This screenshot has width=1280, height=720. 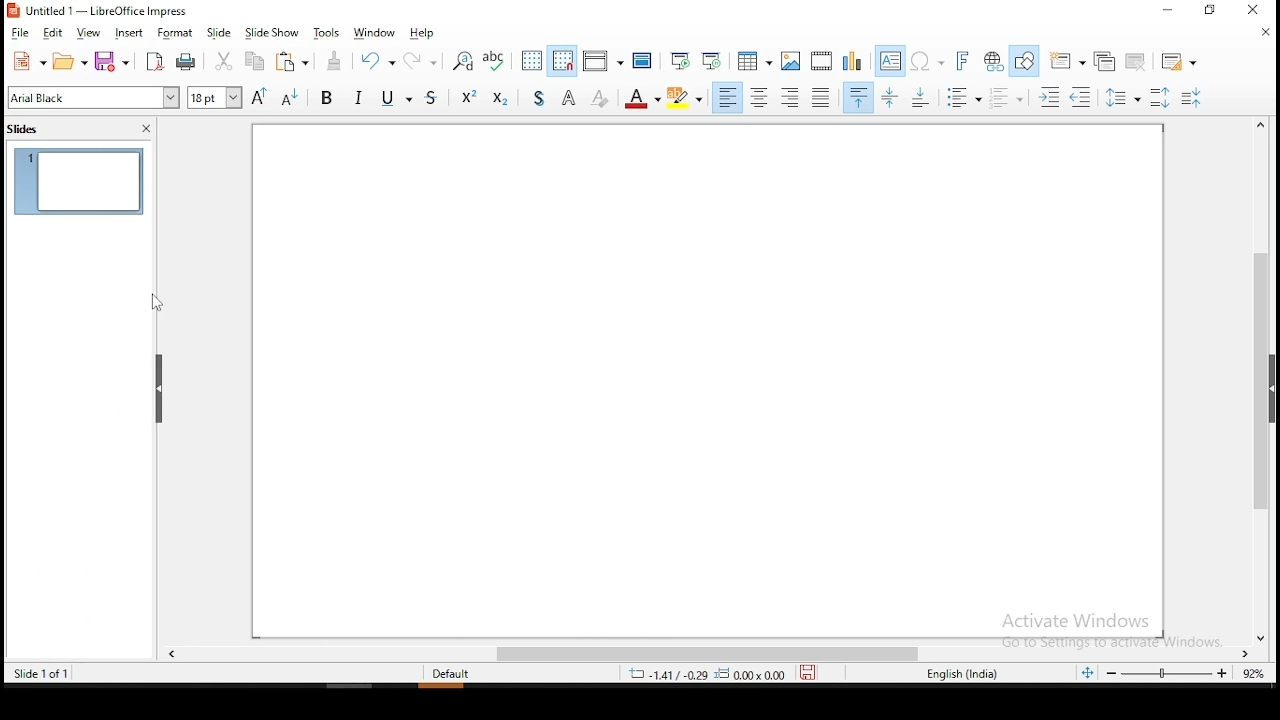 What do you see at coordinates (113, 60) in the screenshot?
I see `save` at bounding box center [113, 60].